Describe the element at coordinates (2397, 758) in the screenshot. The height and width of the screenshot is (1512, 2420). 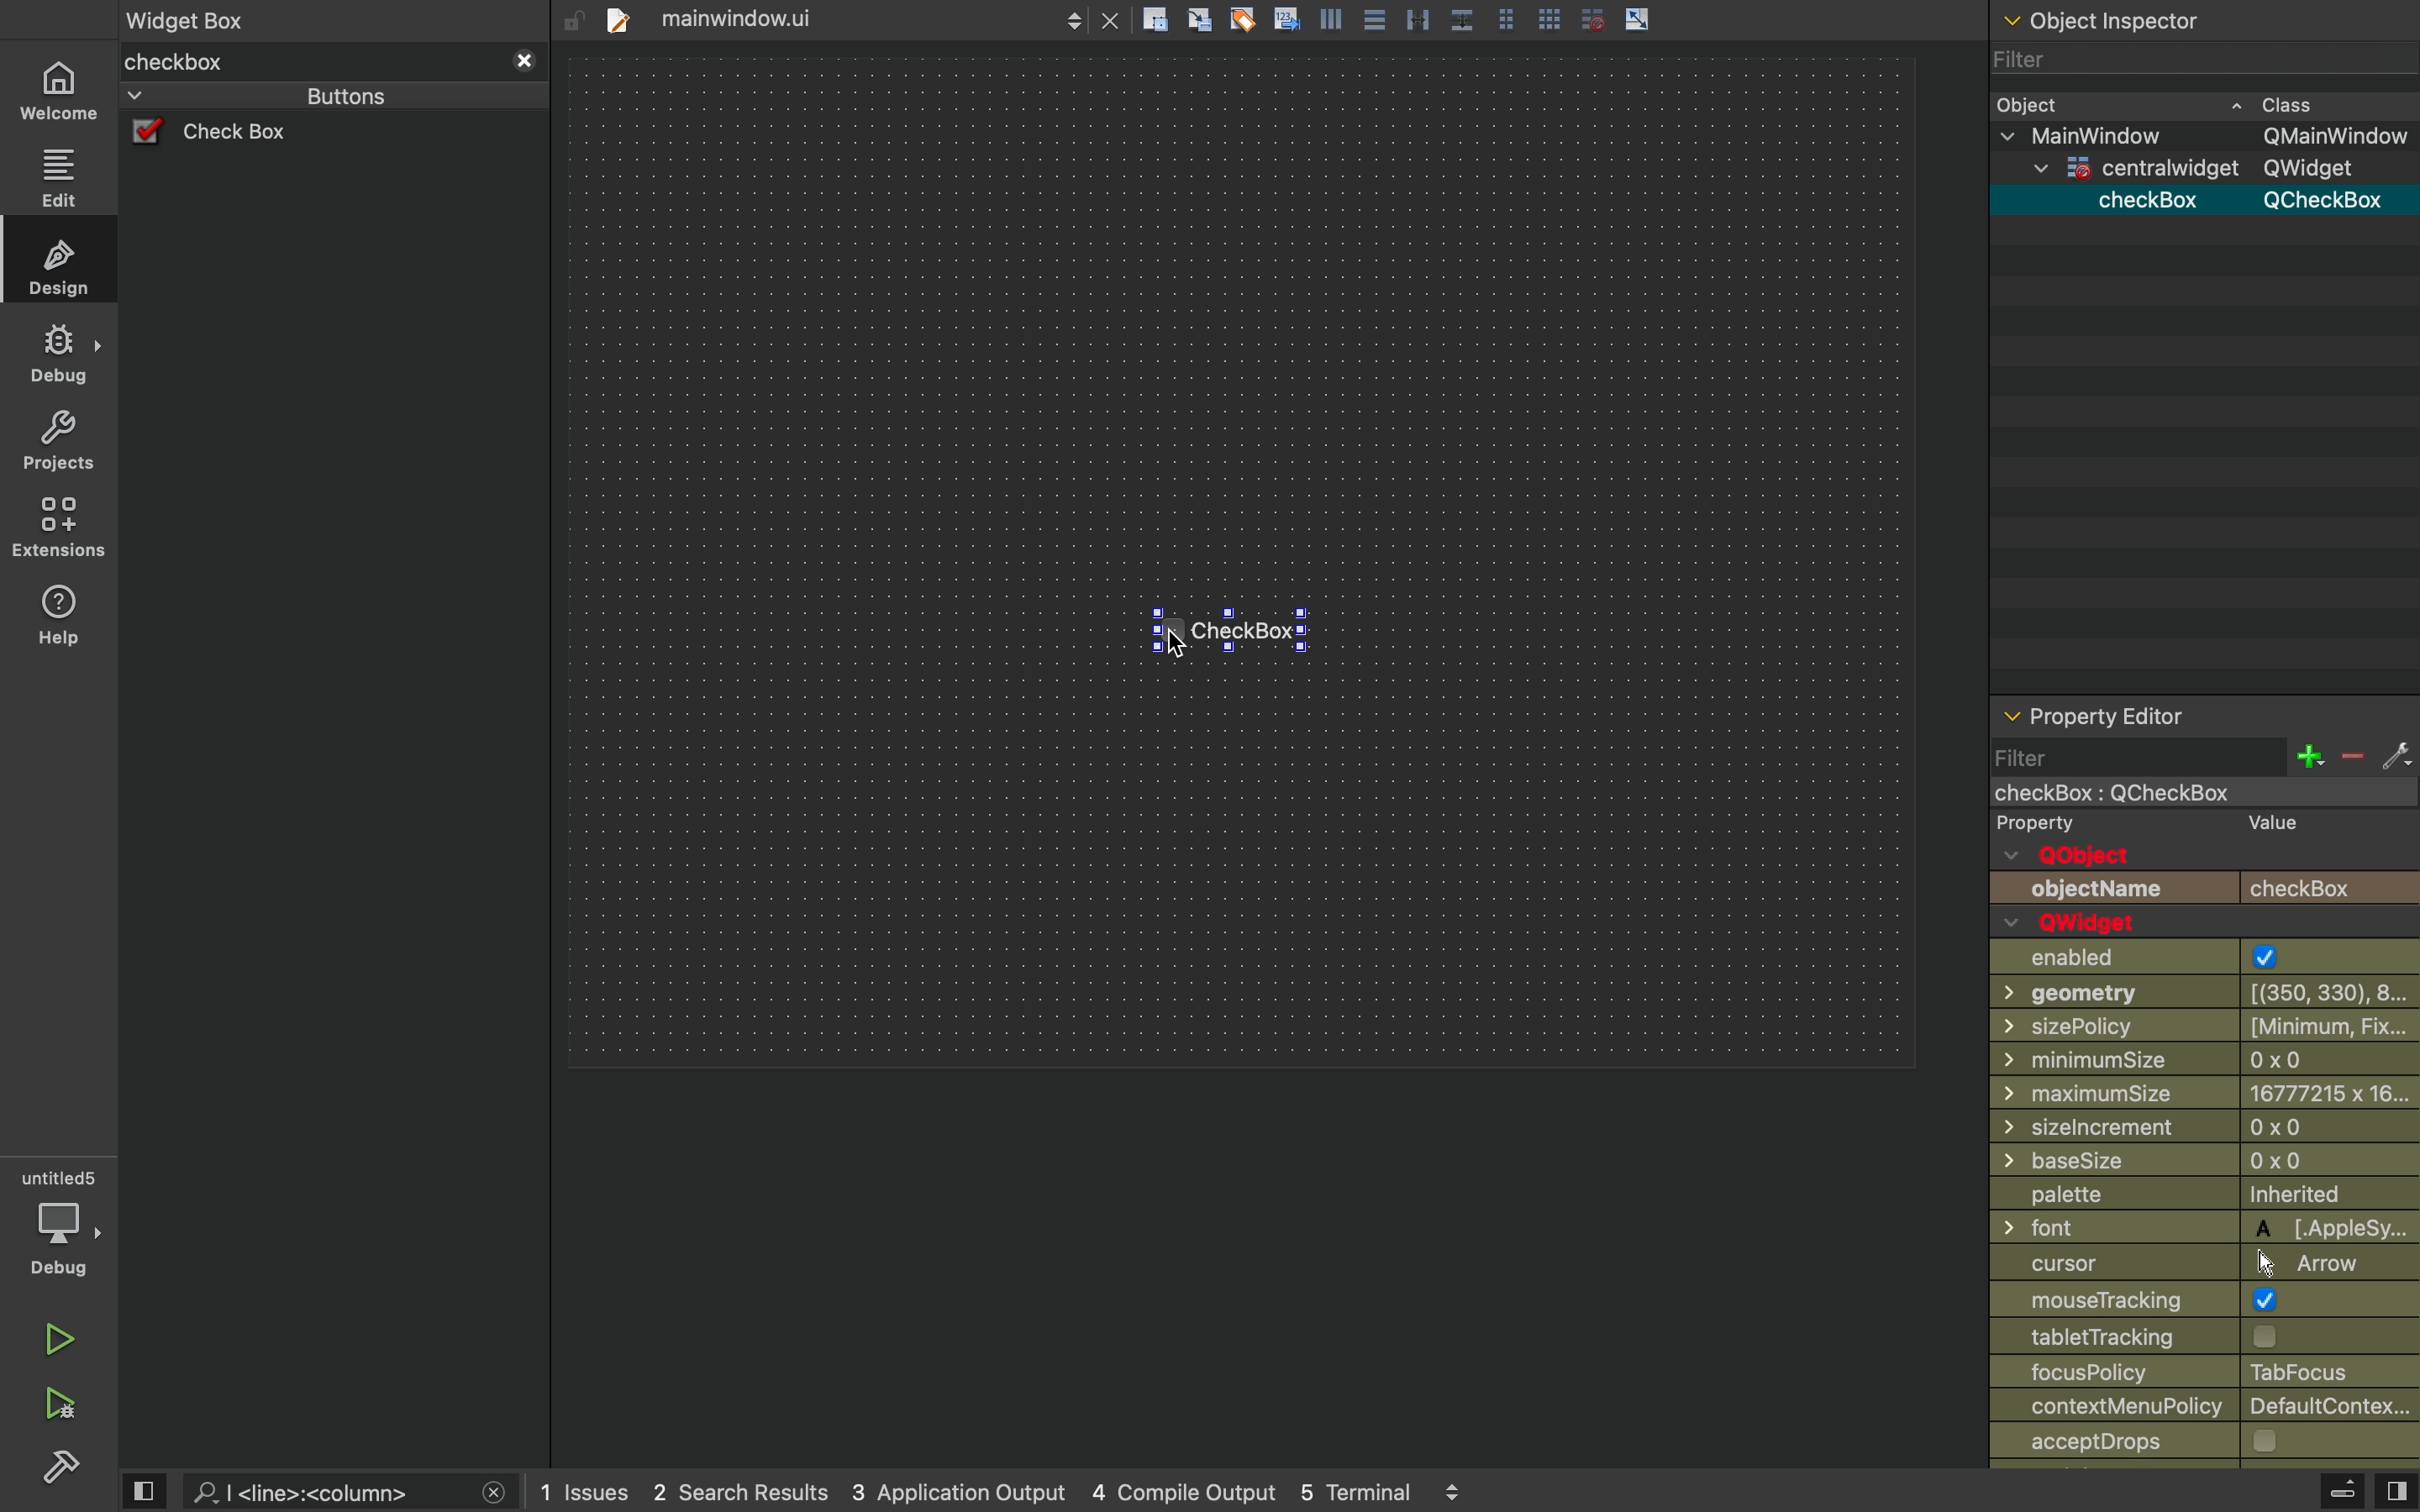
I see `settings` at that location.